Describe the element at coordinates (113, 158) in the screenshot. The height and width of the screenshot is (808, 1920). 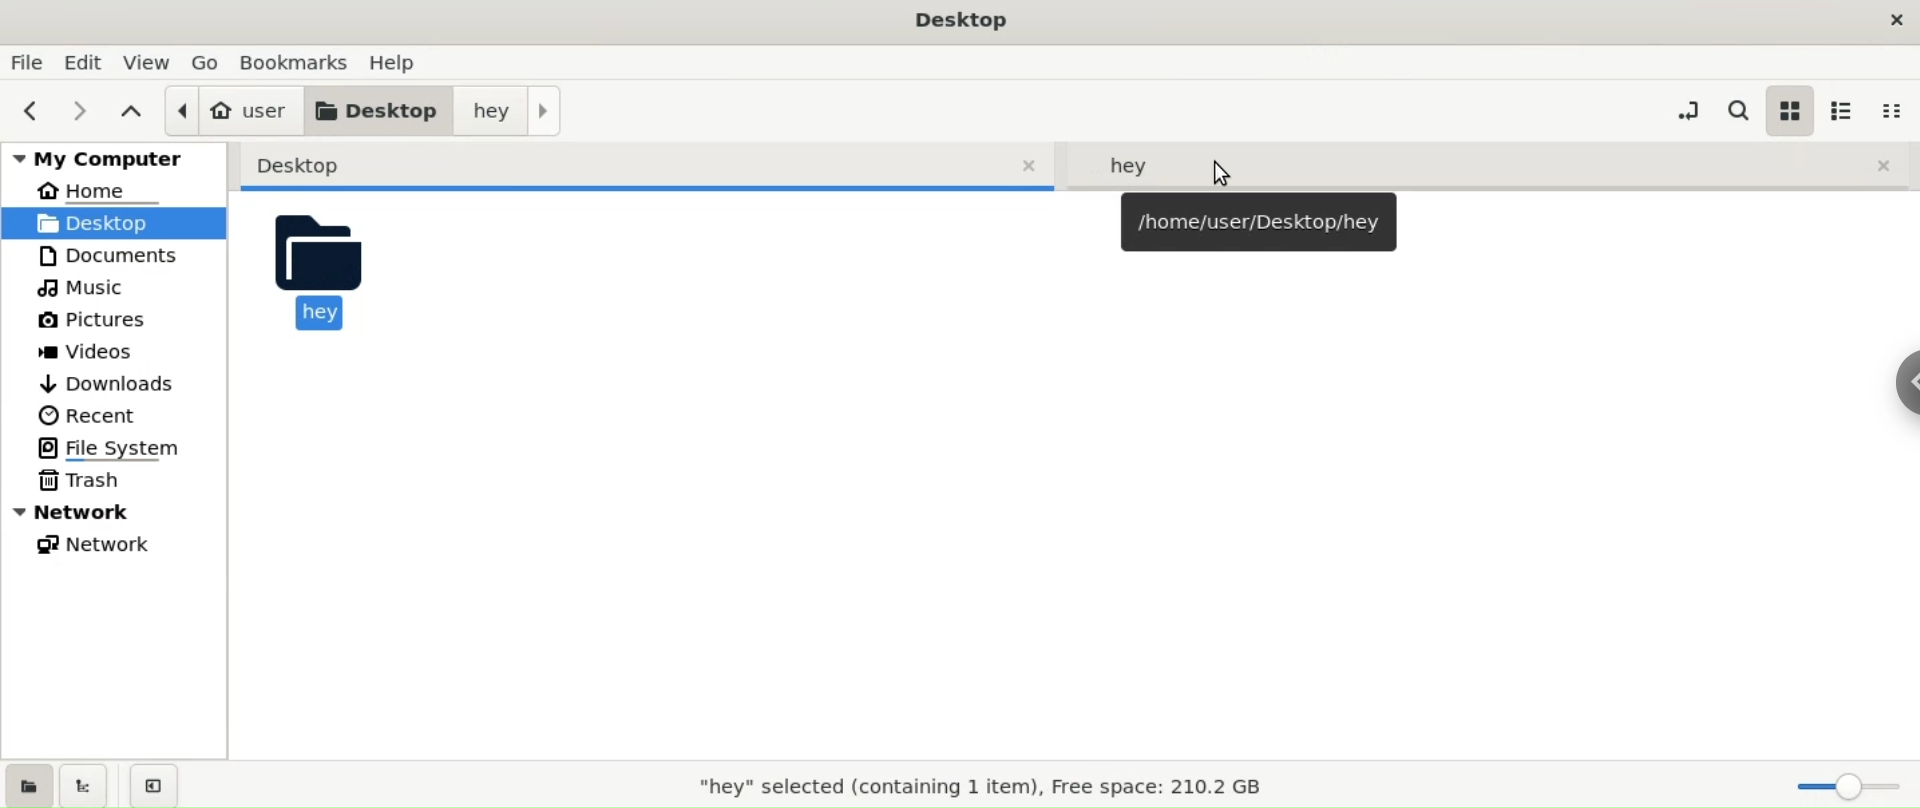
I see `my computer` at that location.